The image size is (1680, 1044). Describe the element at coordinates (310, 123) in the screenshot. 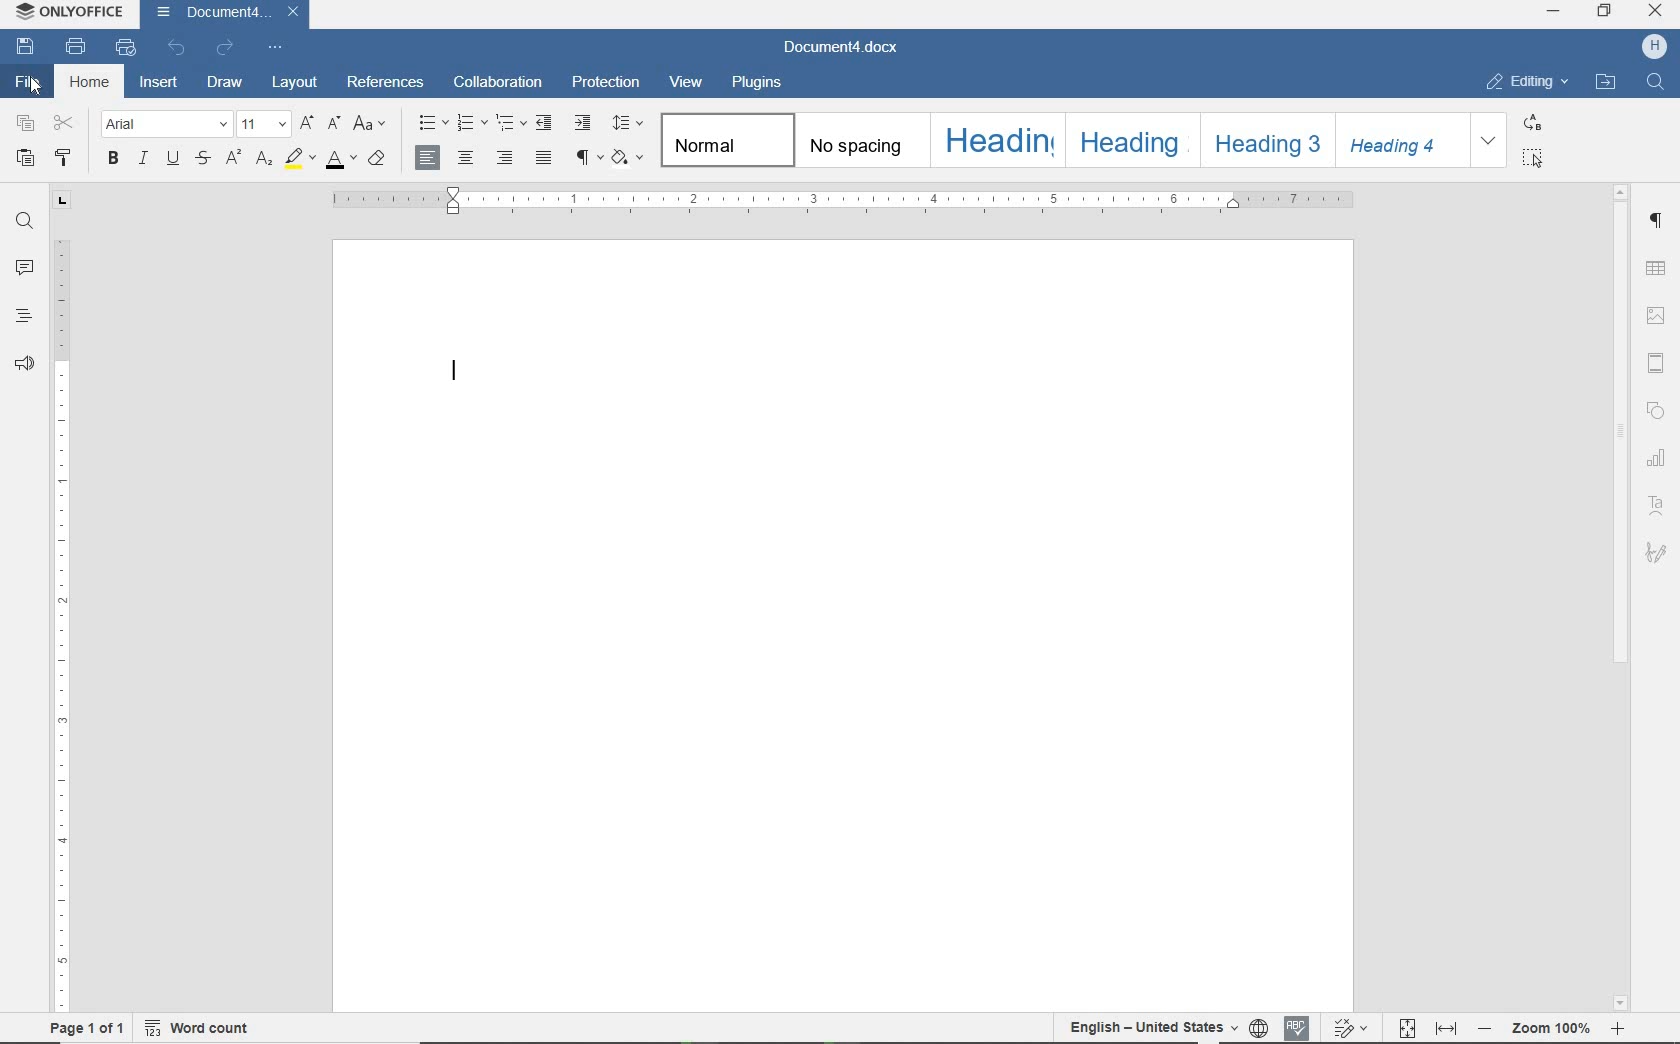

I see `increment font size` at that location.